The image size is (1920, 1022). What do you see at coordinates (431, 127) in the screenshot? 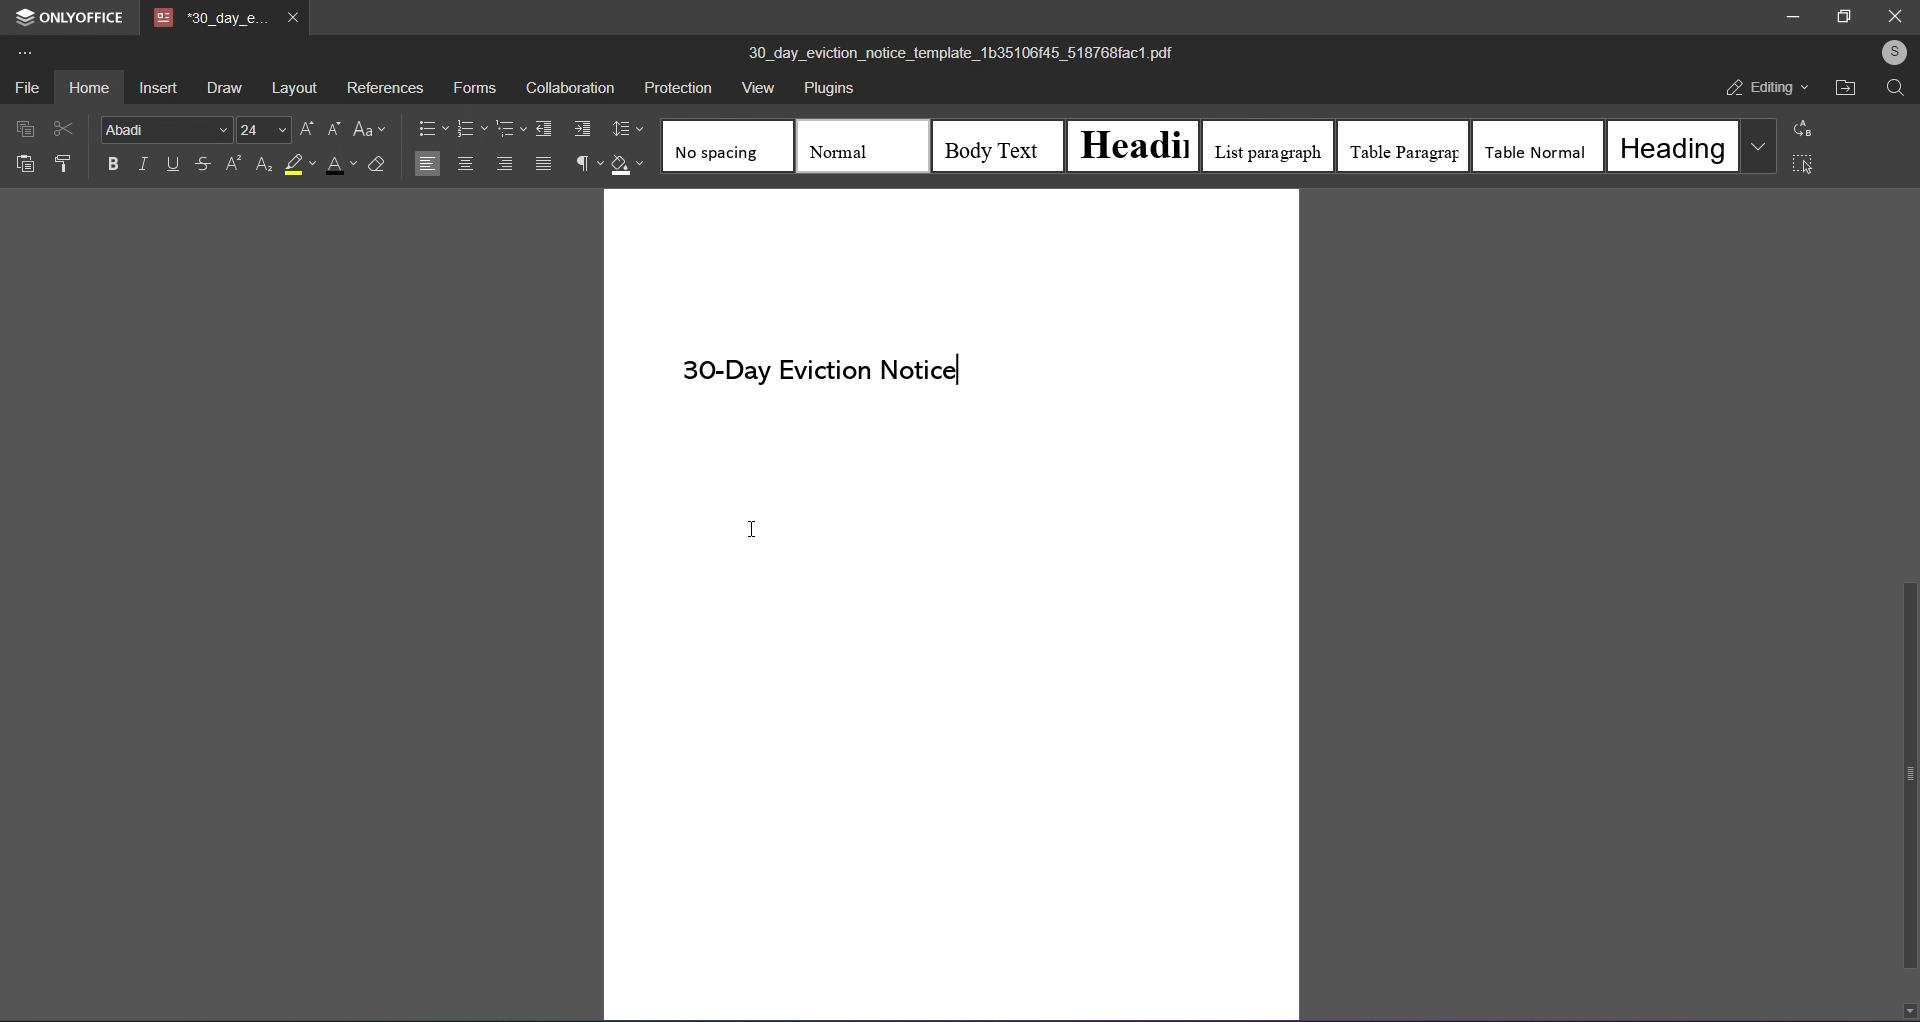
I see `bullets` at bounding box center [431, 127].